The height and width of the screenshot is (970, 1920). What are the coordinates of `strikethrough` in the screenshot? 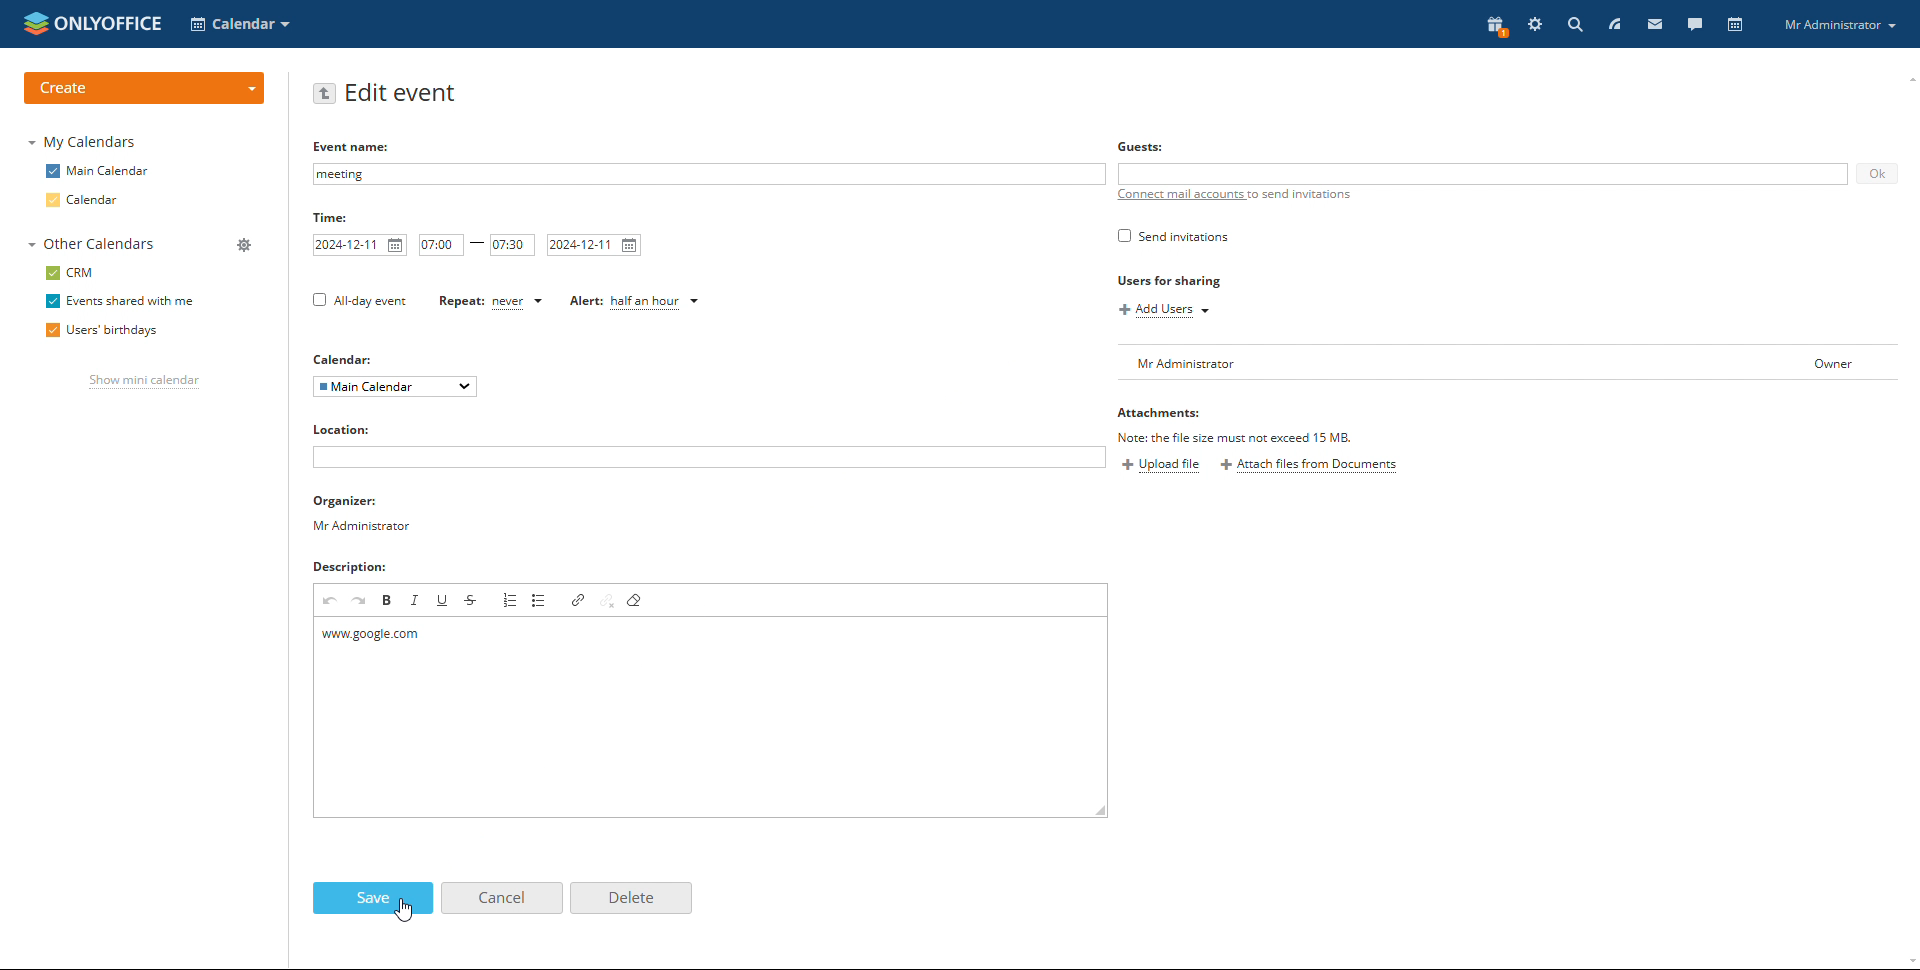 It's located at (471, 600).